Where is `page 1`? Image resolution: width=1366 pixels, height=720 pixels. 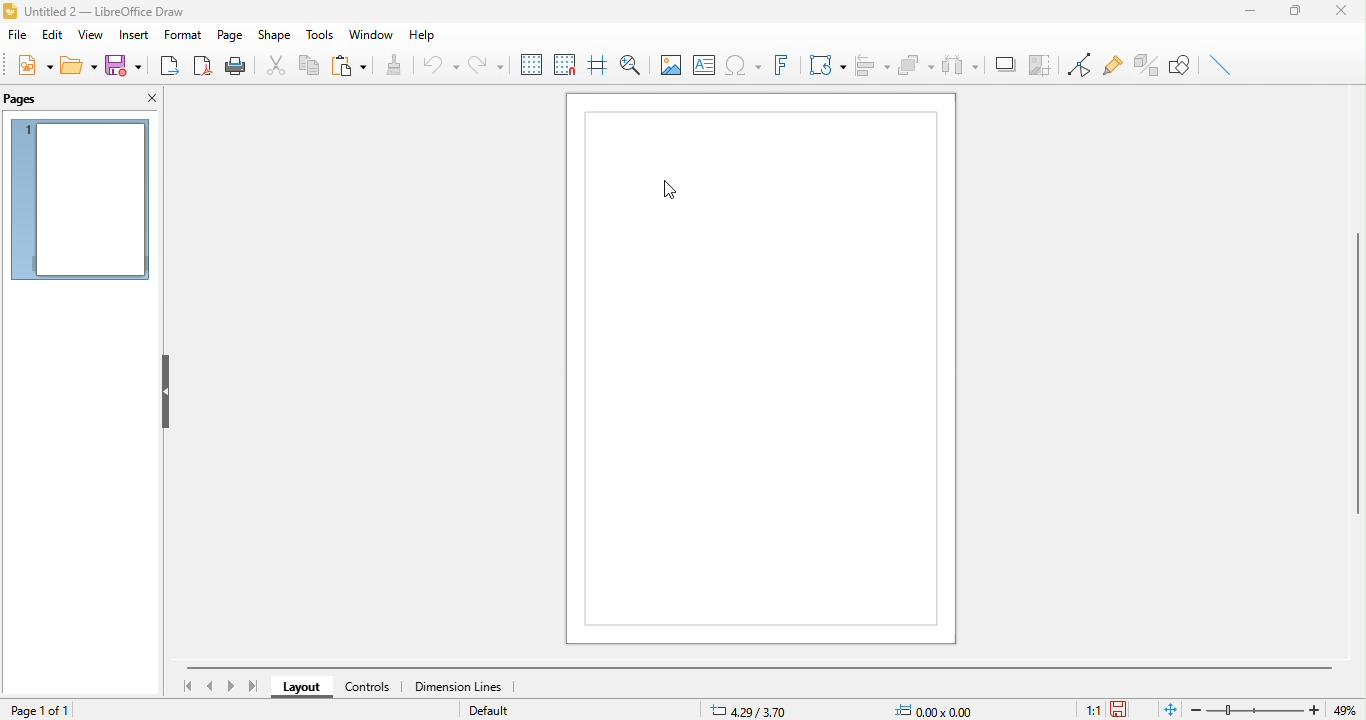 page 1 is located at coordinates (82, 199).